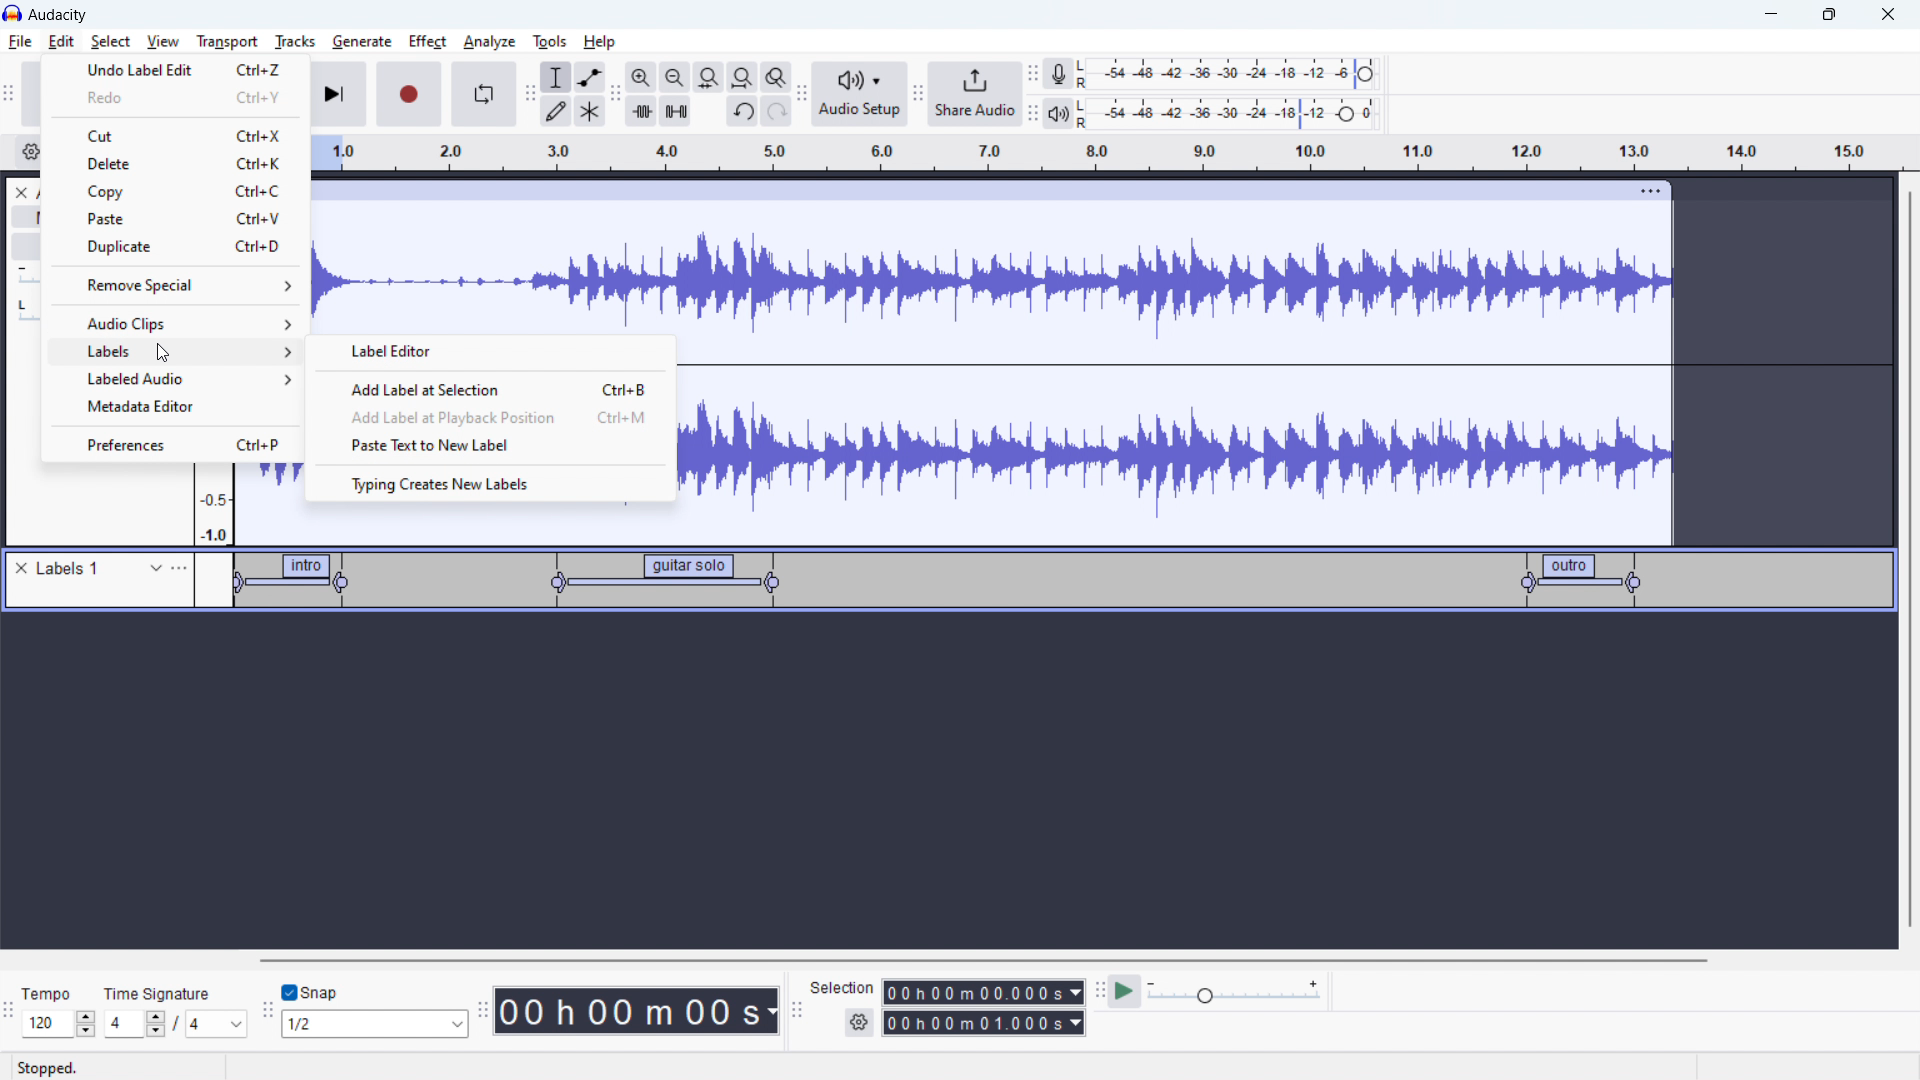  Describe the element at coordinates (1178, 442) in the screenshot. I see `audio waveform` at that location.